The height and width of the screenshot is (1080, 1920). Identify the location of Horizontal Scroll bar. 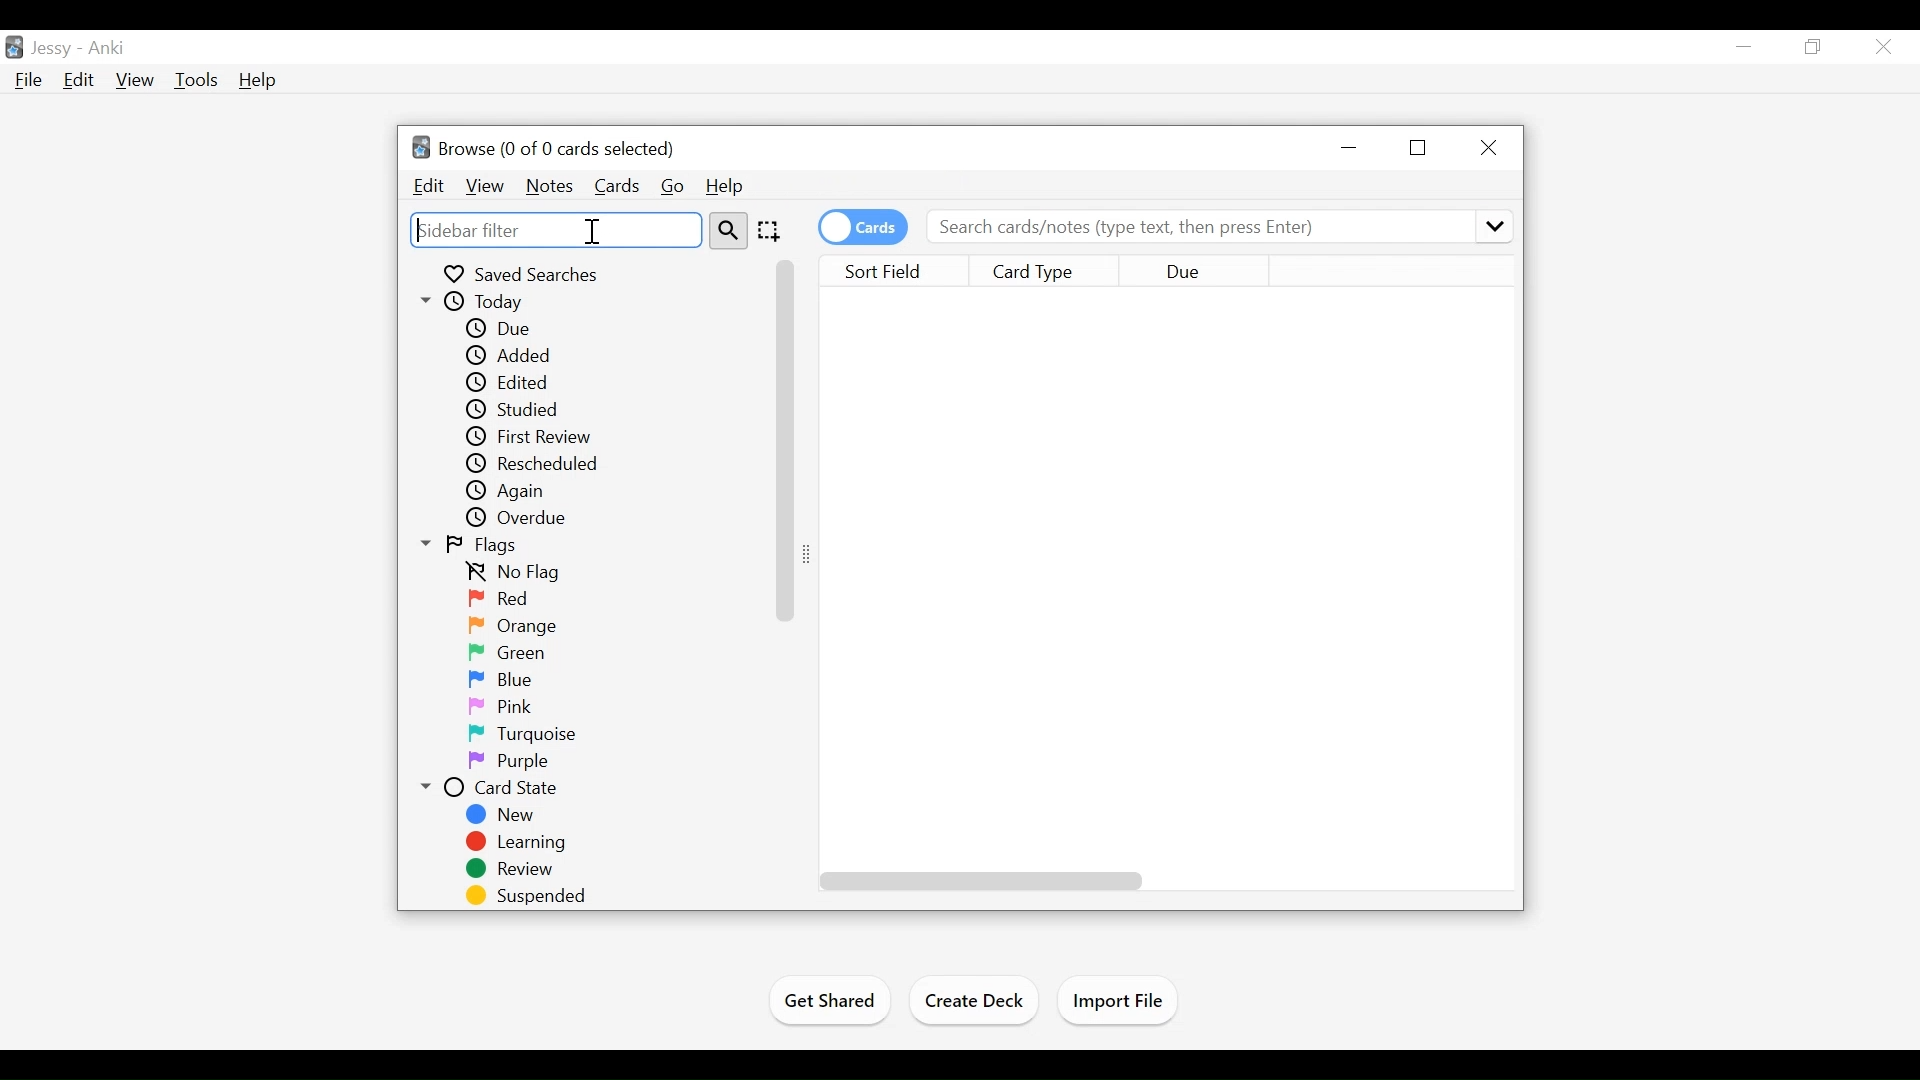
(982, 880).